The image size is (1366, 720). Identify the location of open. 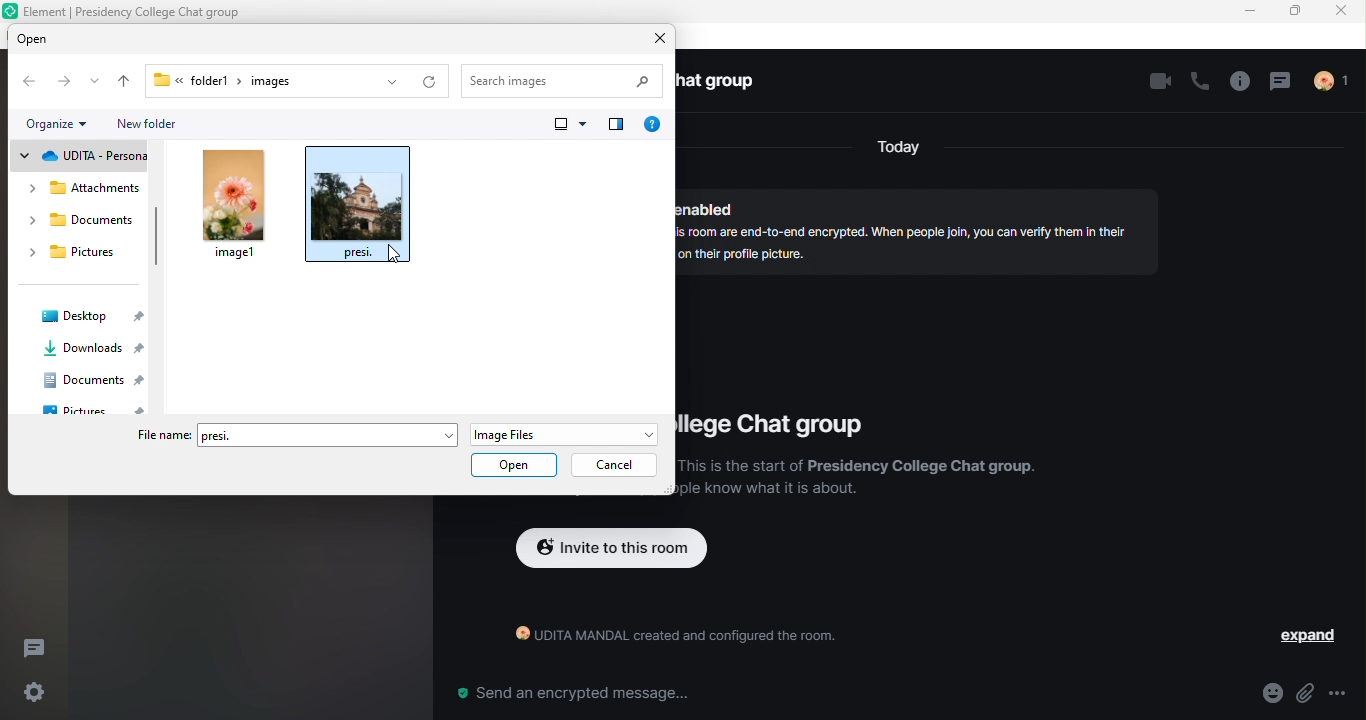
(56, 39).